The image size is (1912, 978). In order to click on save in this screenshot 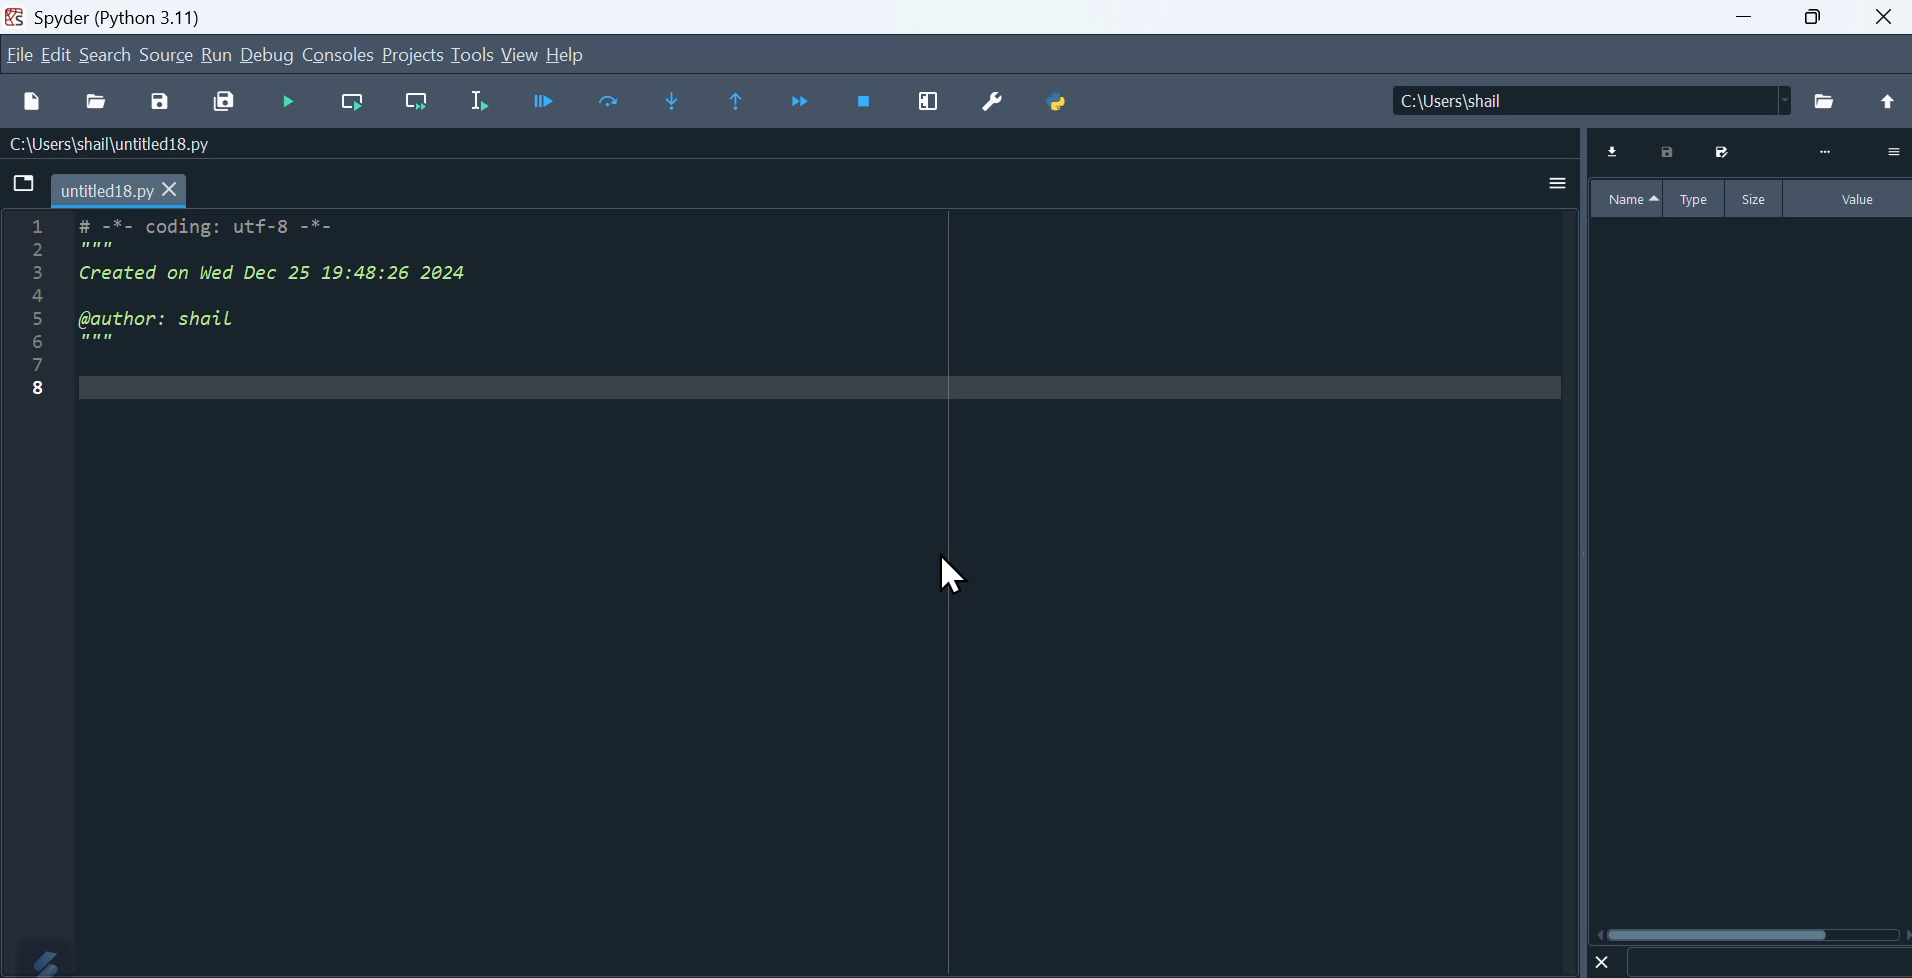, I will do `click(159, 105)`.